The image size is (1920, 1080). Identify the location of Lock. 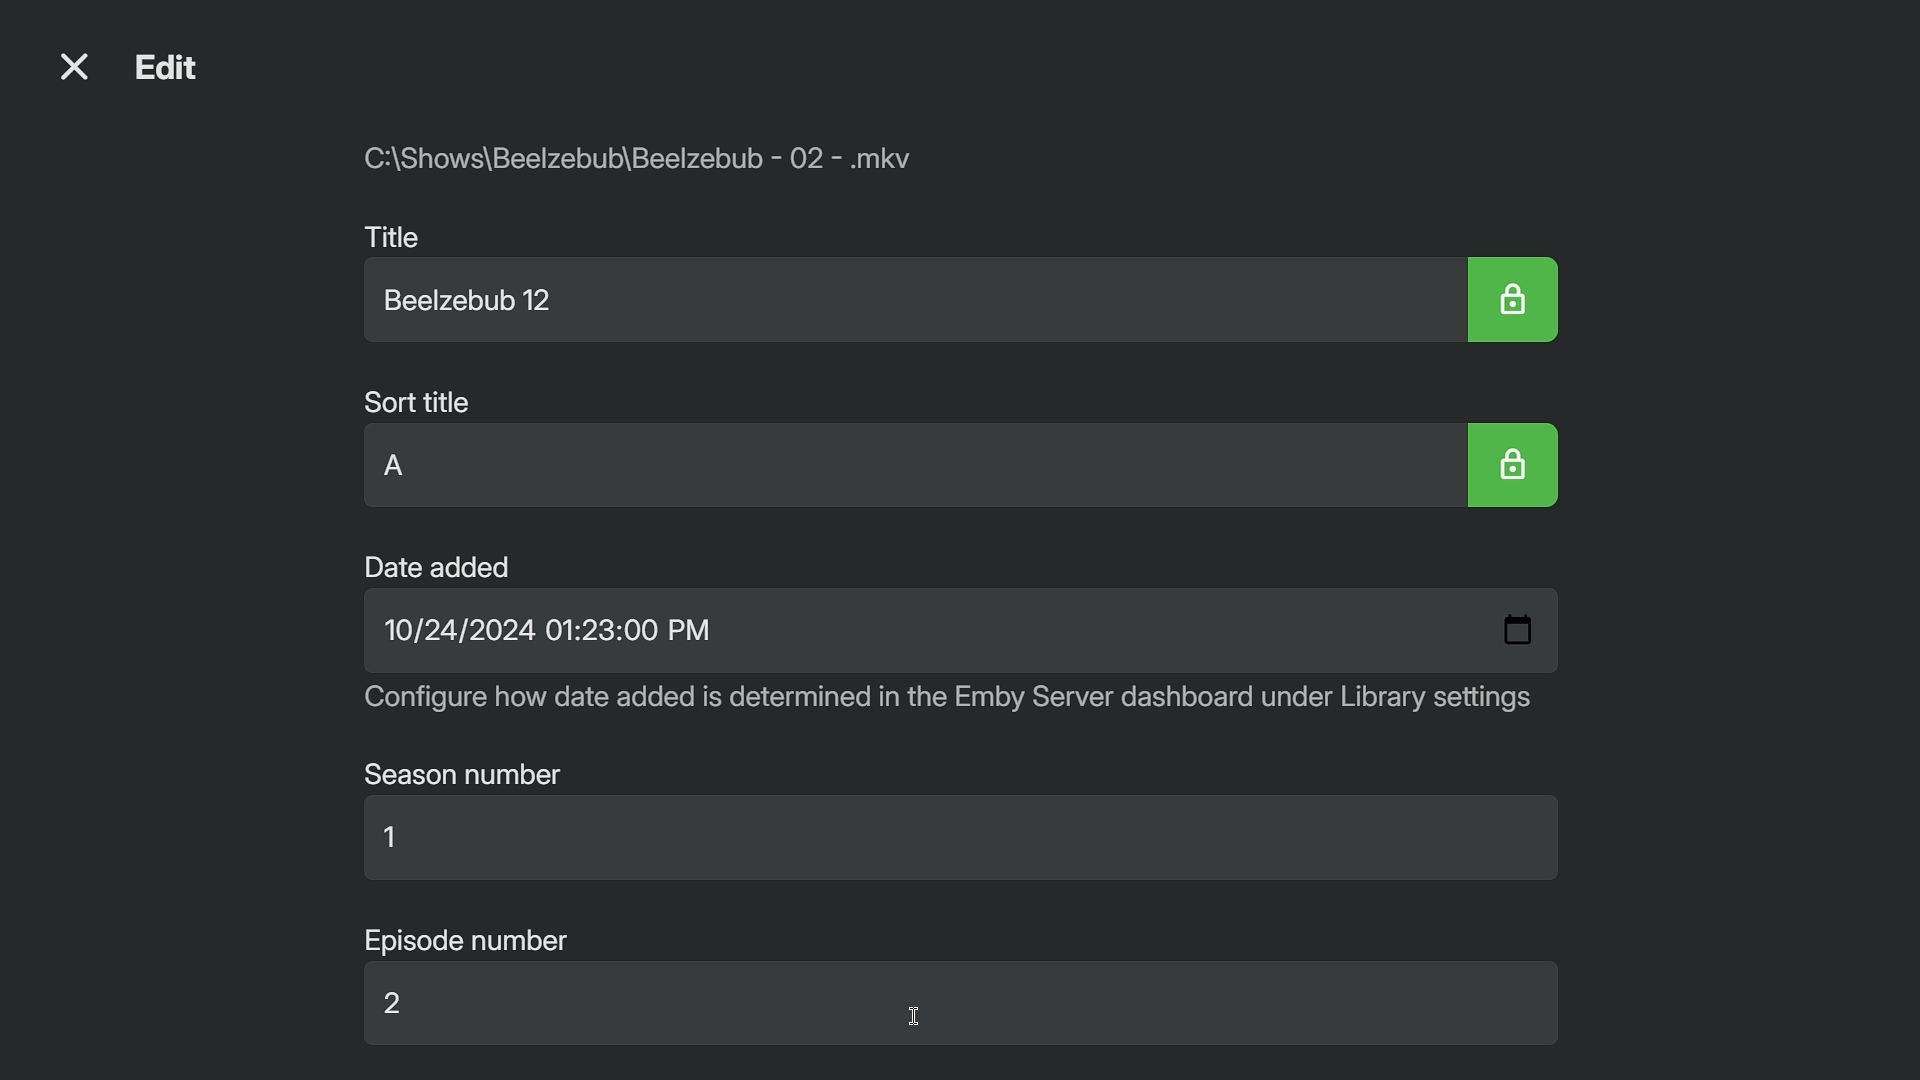
(1520, 468).